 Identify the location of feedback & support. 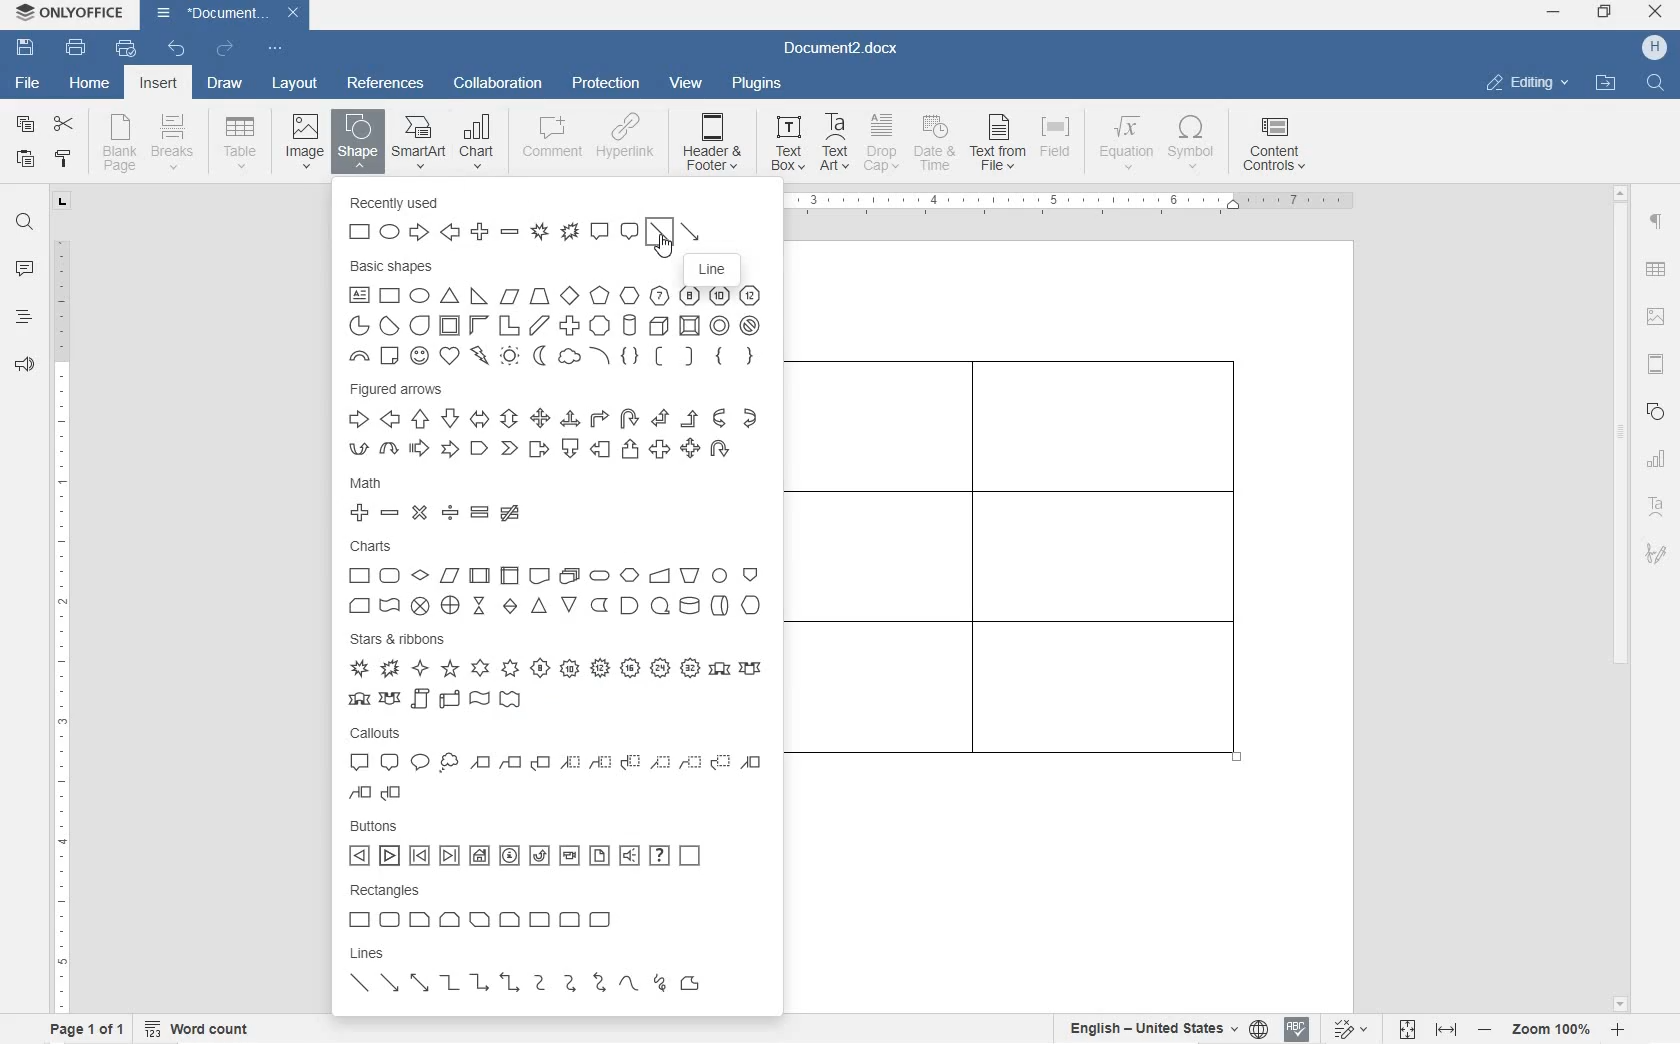
(24, 367).